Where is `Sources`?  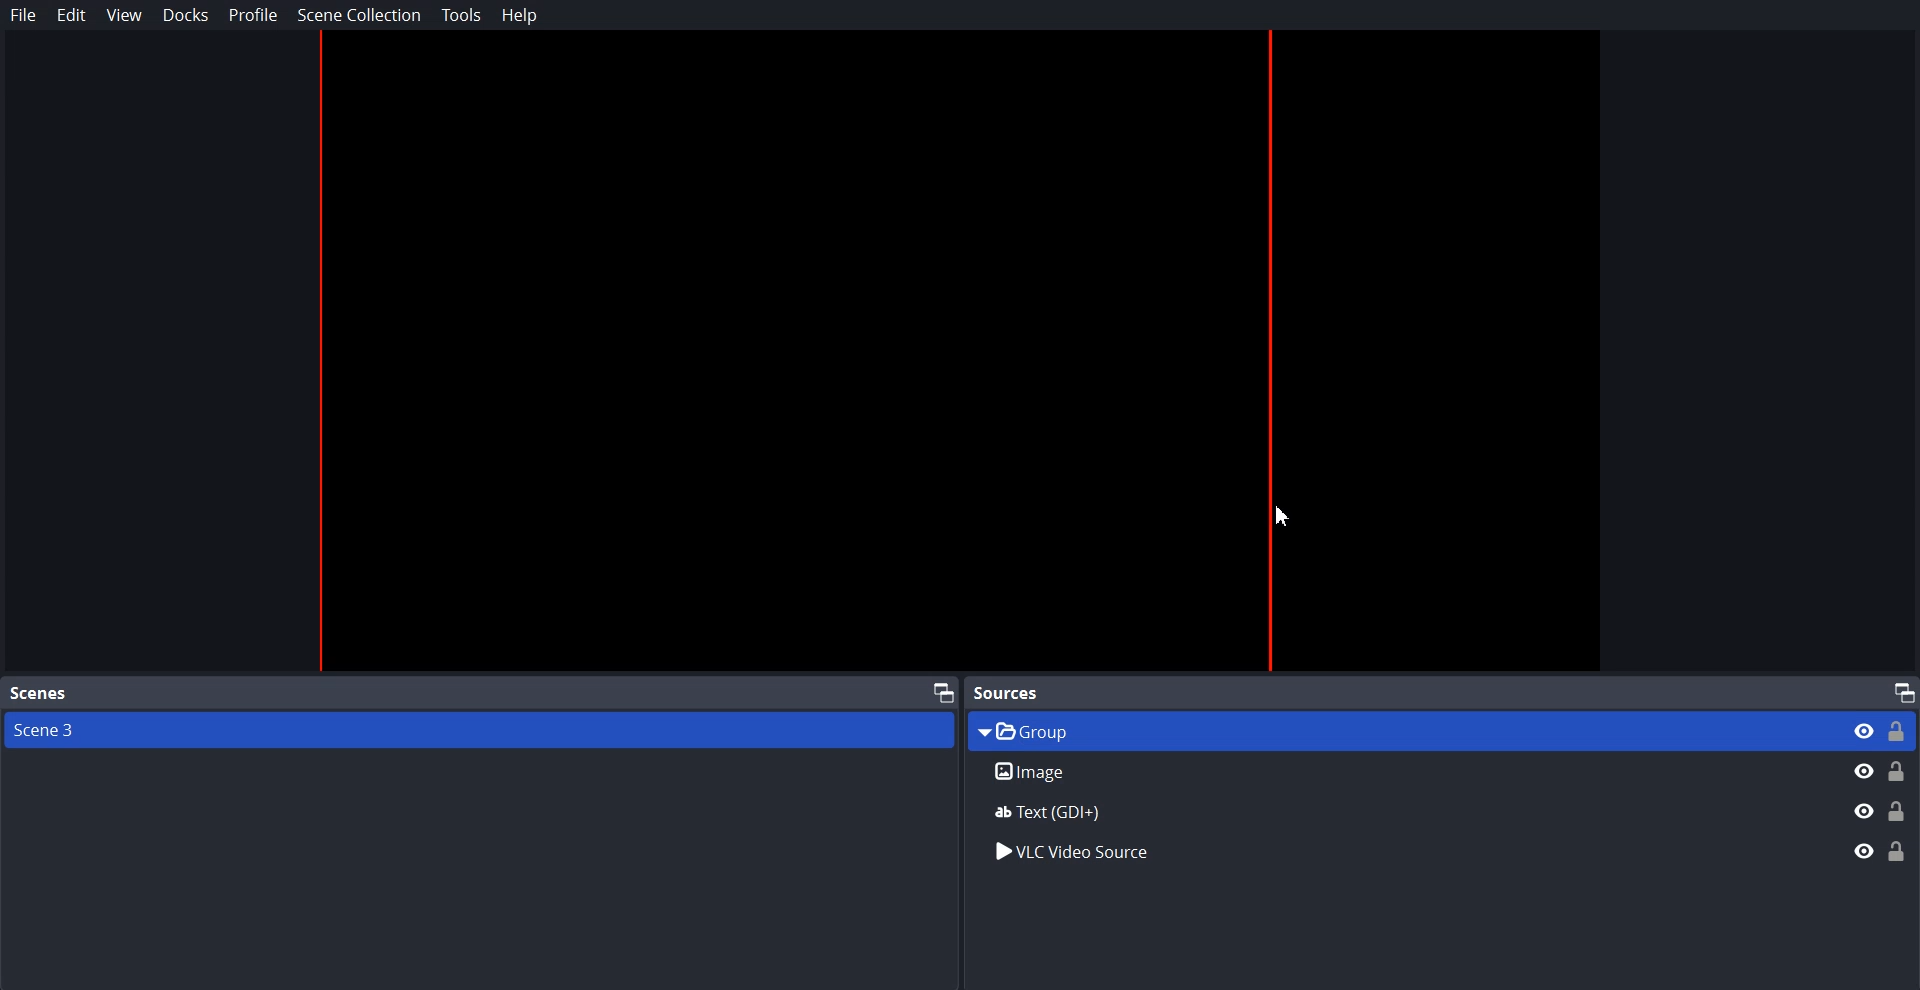
Sources is located at coordinates (1012, 692).